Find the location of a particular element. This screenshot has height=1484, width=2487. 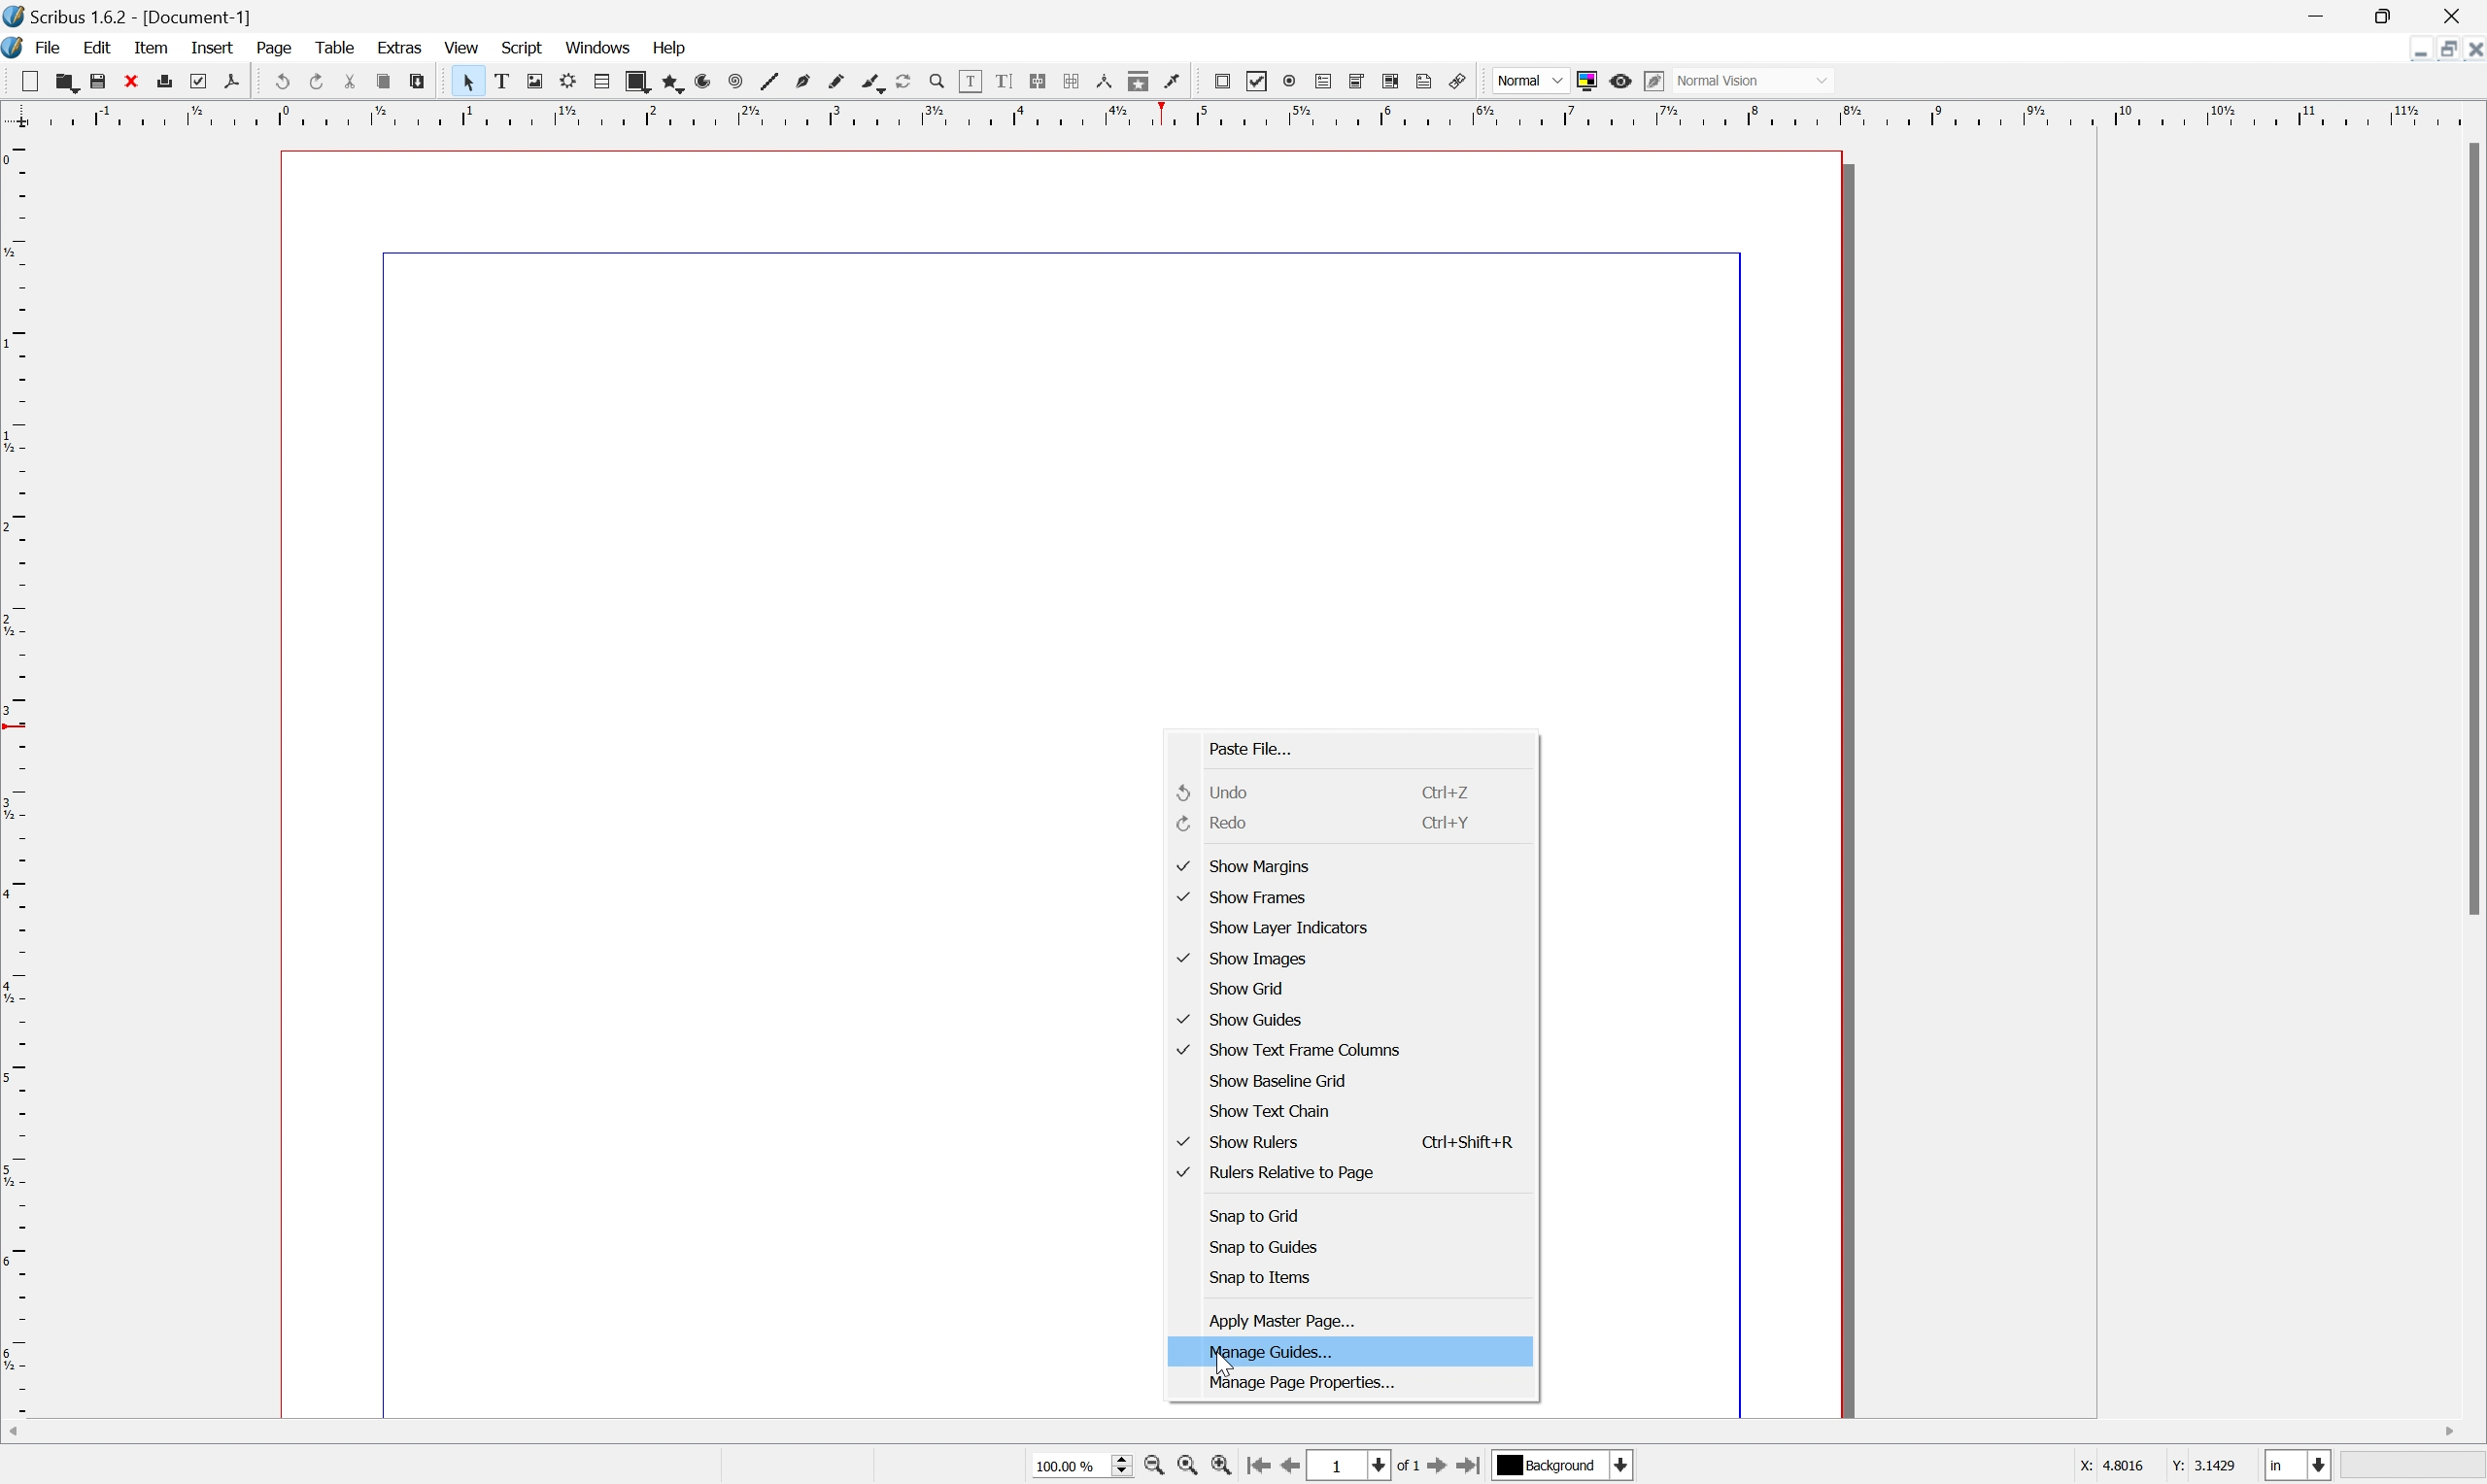

show baseline grid is located at coordinates (1276, 1080).